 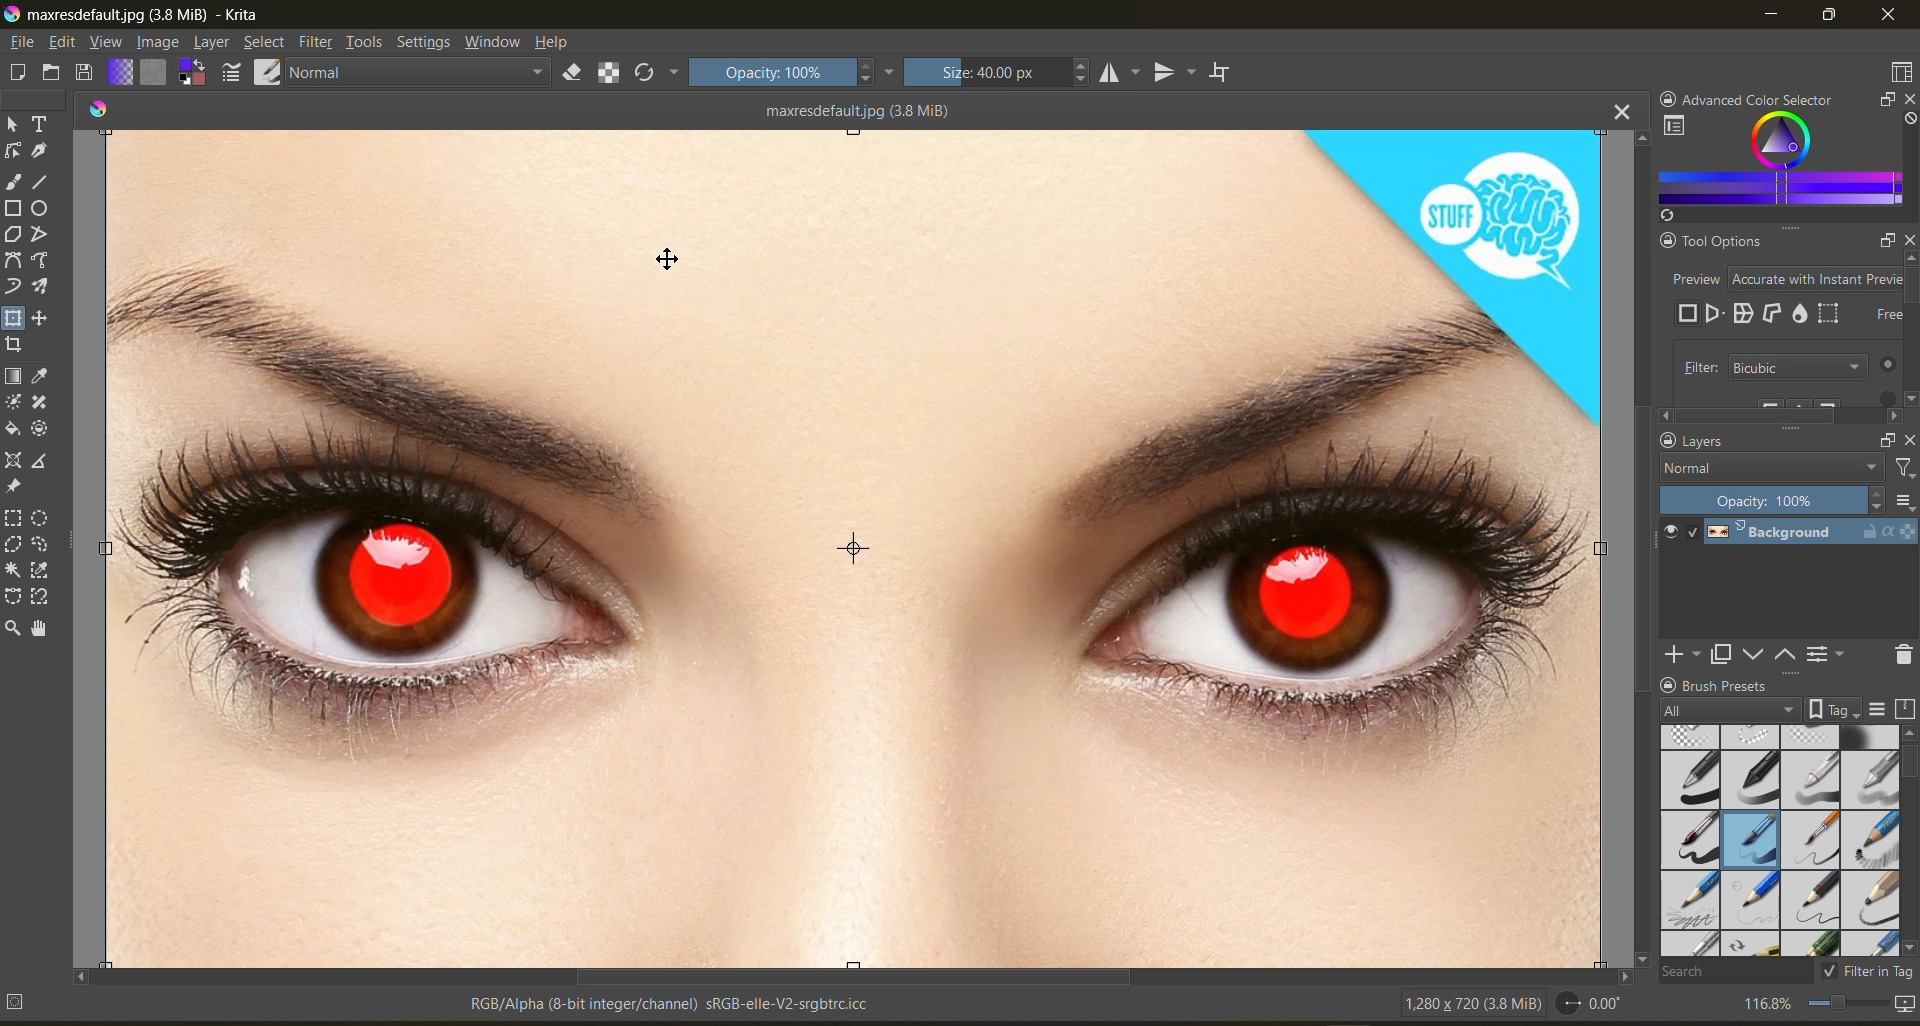 I want to click on tool, so click(x=41, y=431).